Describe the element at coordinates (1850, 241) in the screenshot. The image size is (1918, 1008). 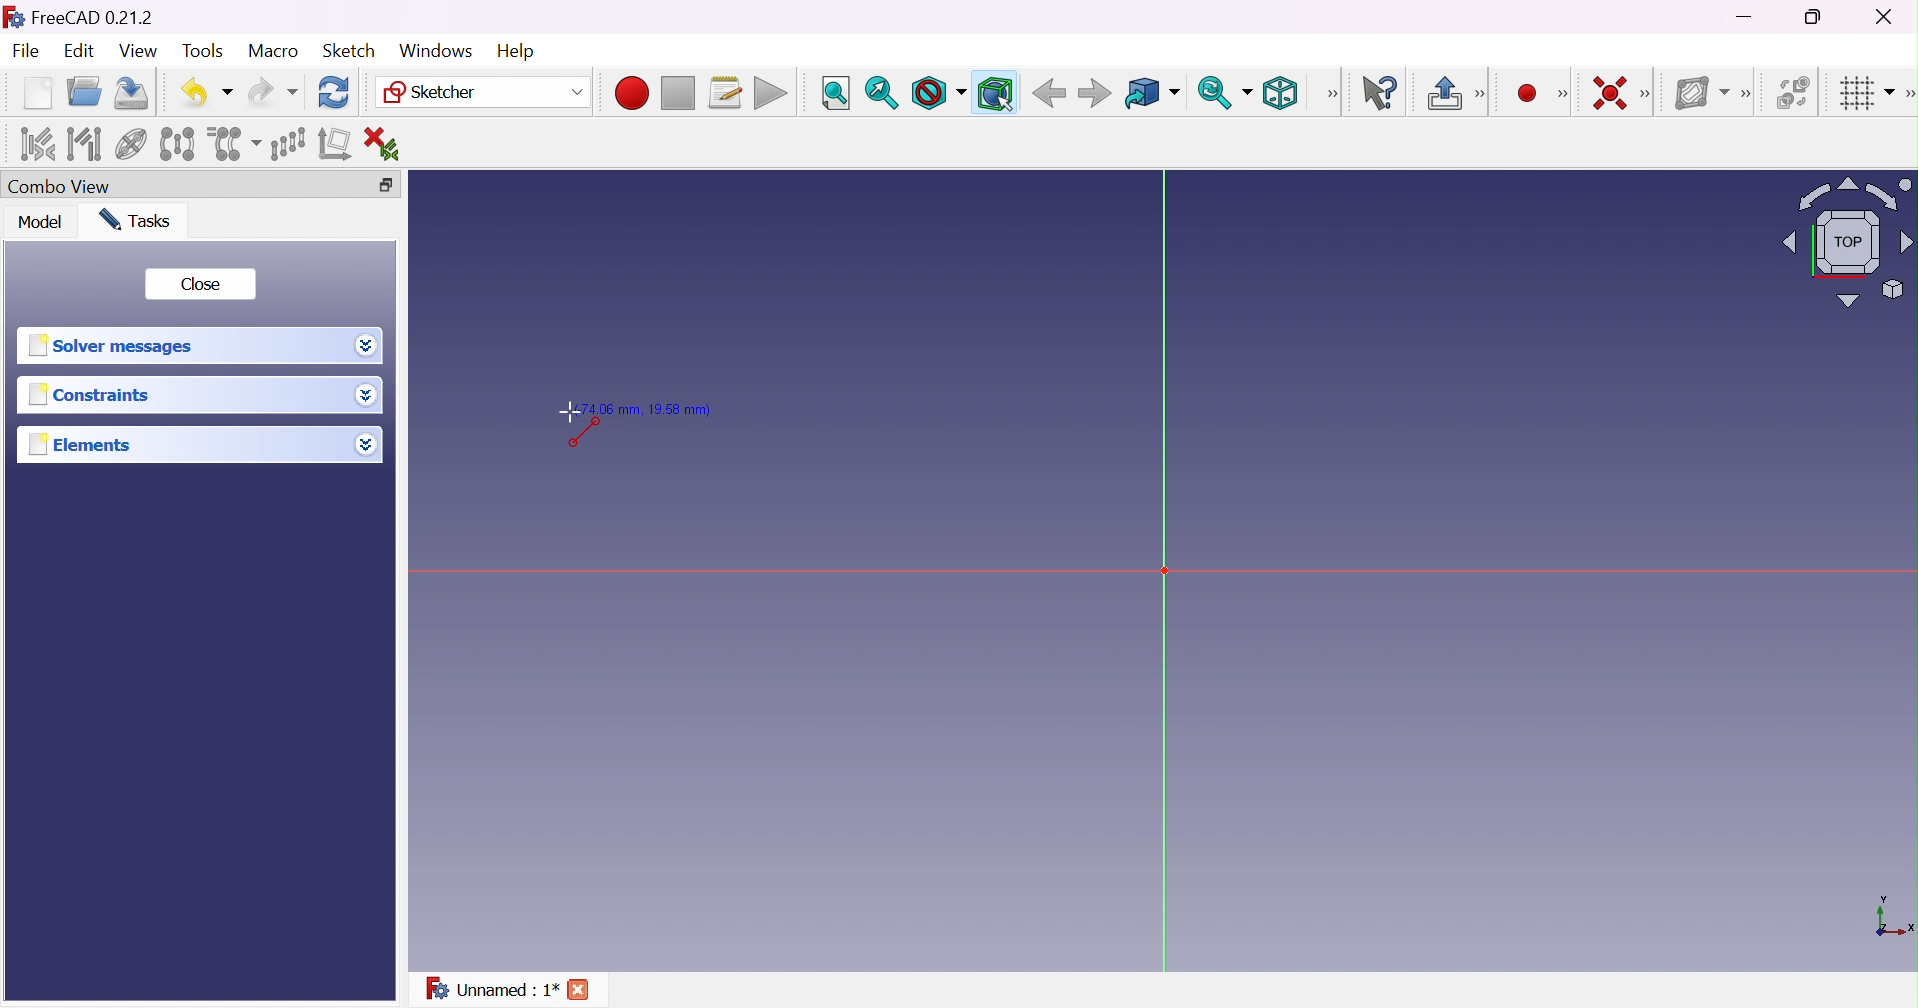
I see `Viewing angle` at that location.